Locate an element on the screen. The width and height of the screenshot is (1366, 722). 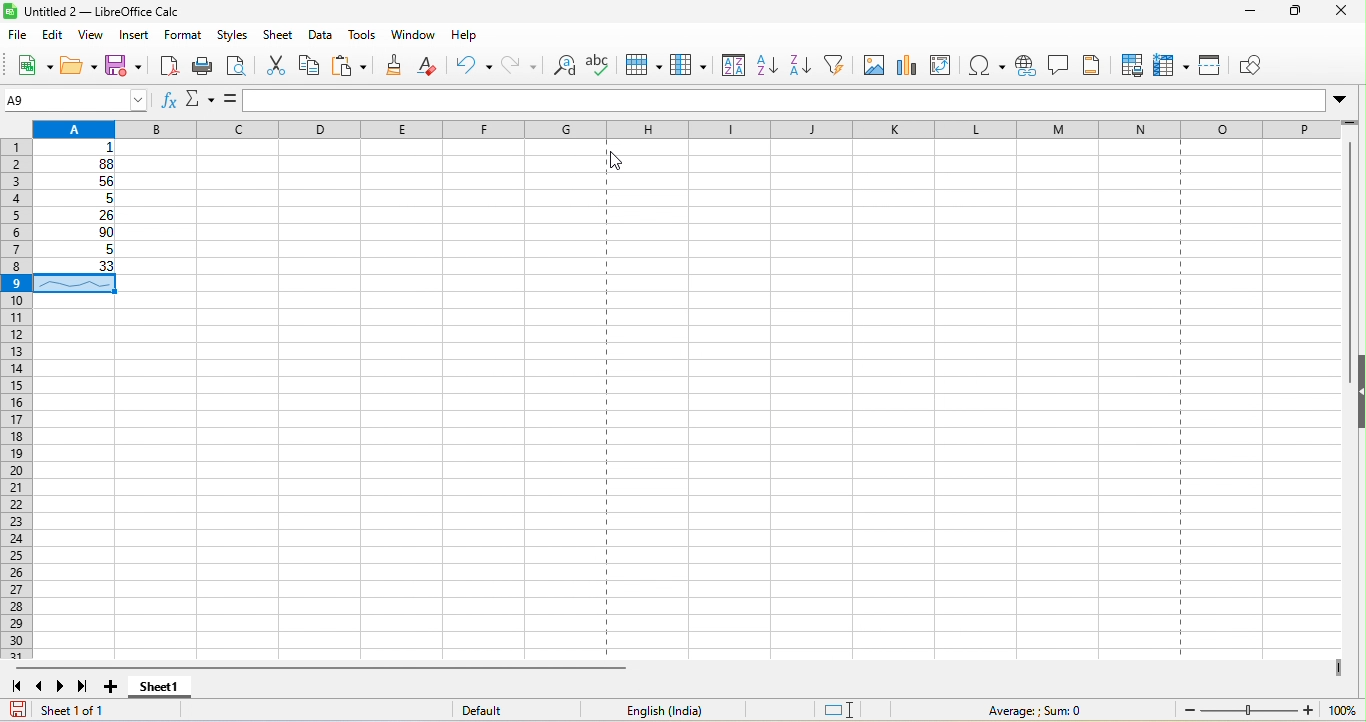
function wizard is located at coordinates (169, 101).